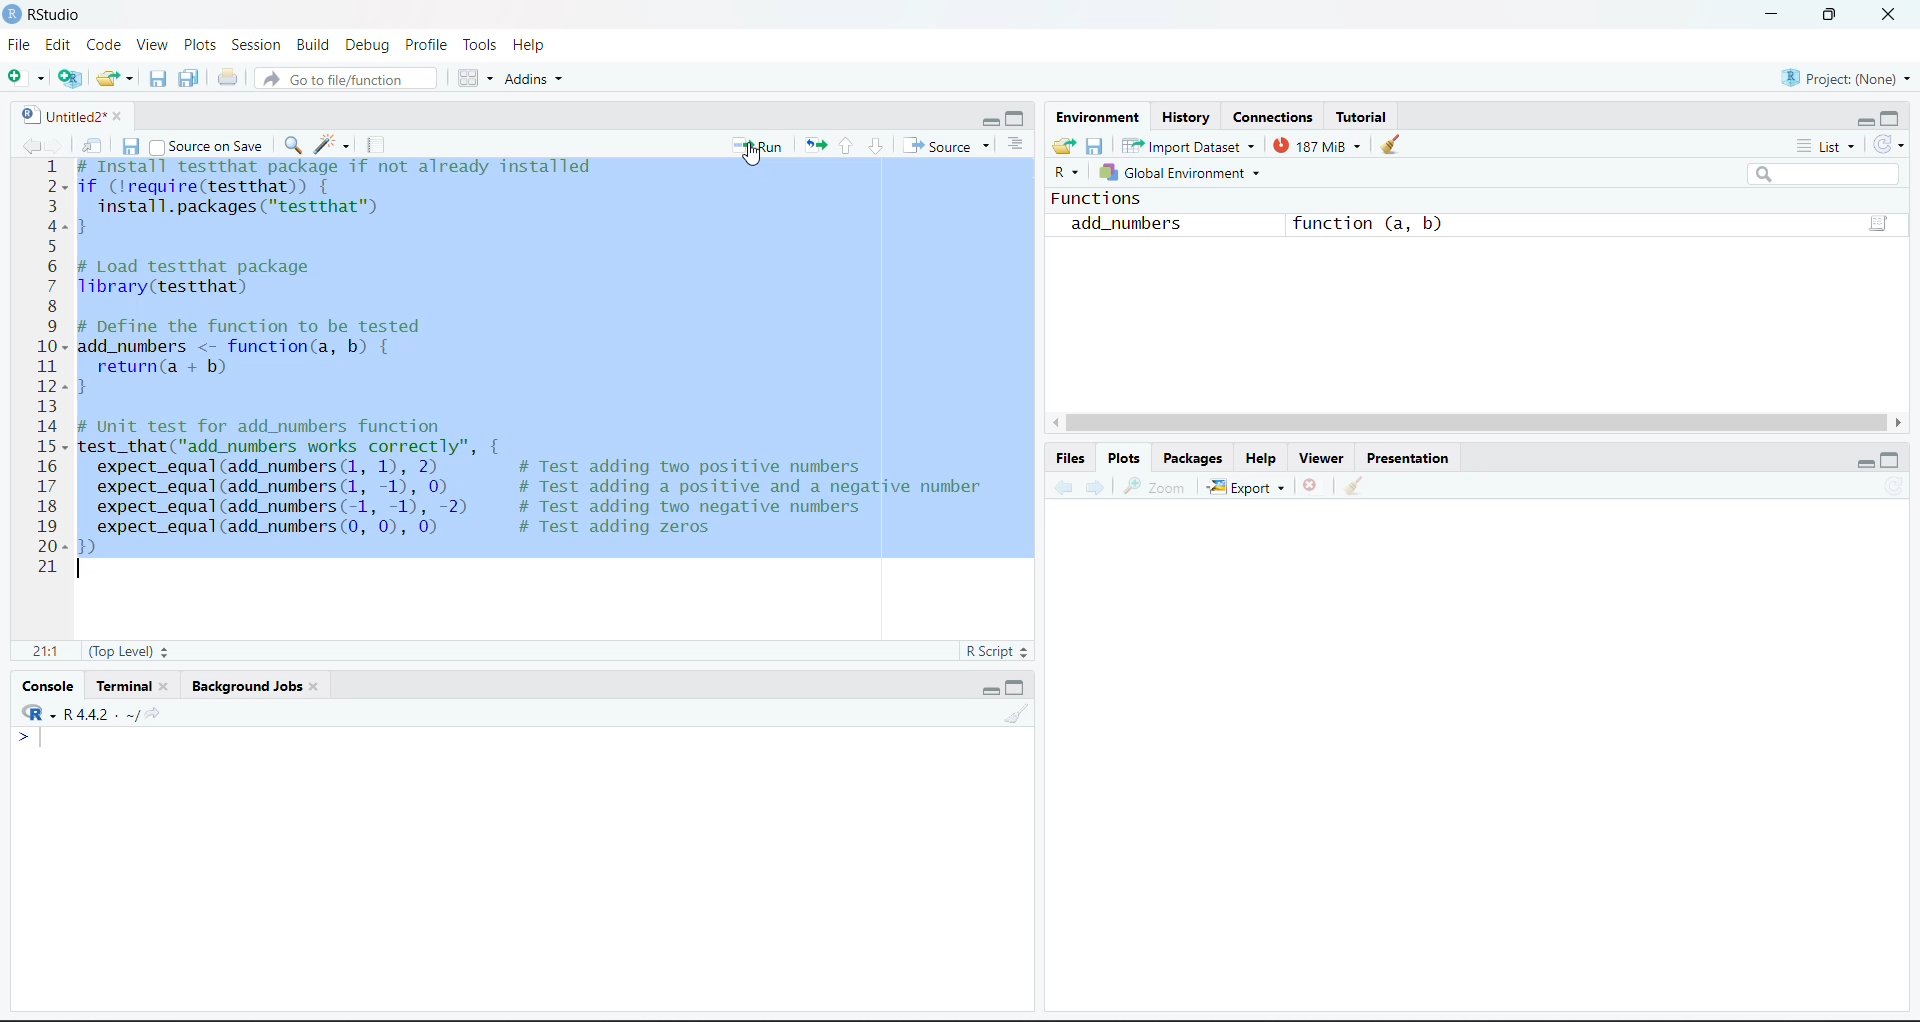  I want to click on minimize, so click(990, 118).